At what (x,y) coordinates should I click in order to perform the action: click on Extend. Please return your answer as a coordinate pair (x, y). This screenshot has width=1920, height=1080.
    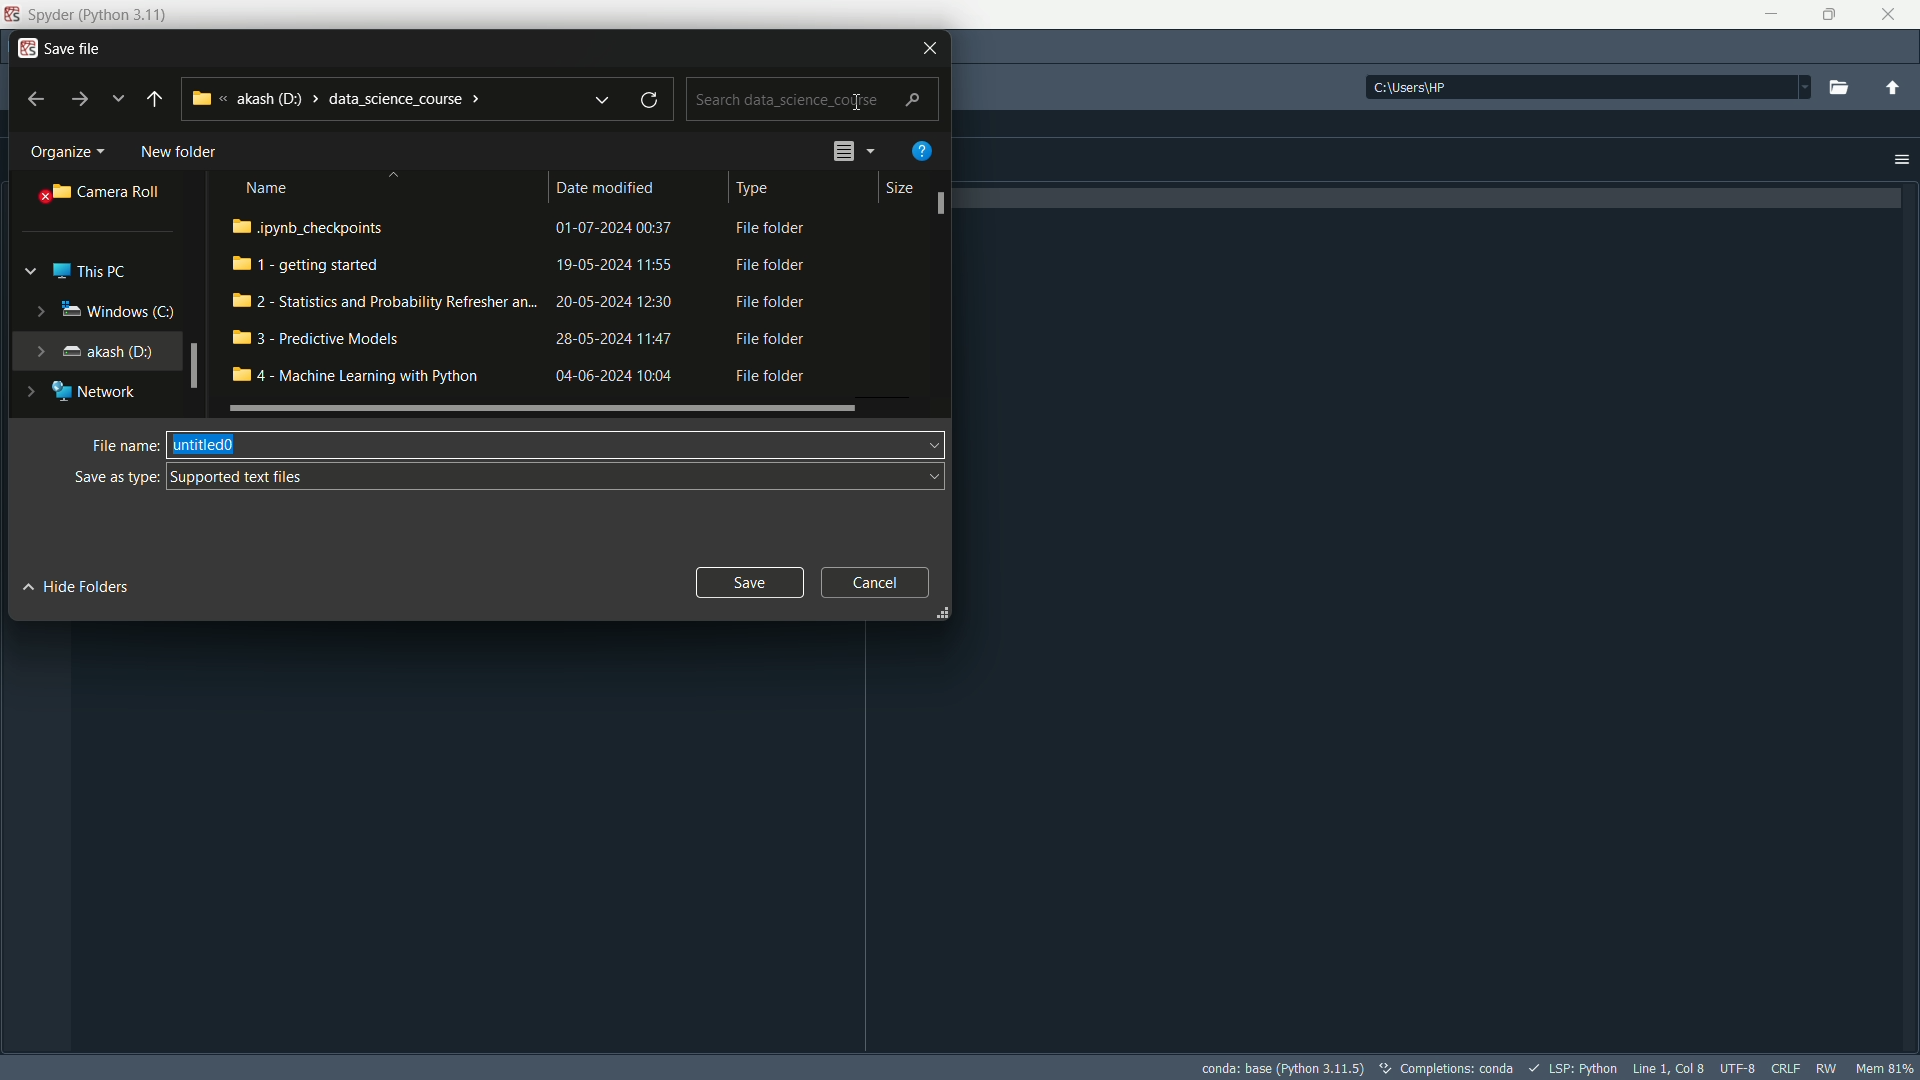
    Looking at the image, I should click on (40, 348).